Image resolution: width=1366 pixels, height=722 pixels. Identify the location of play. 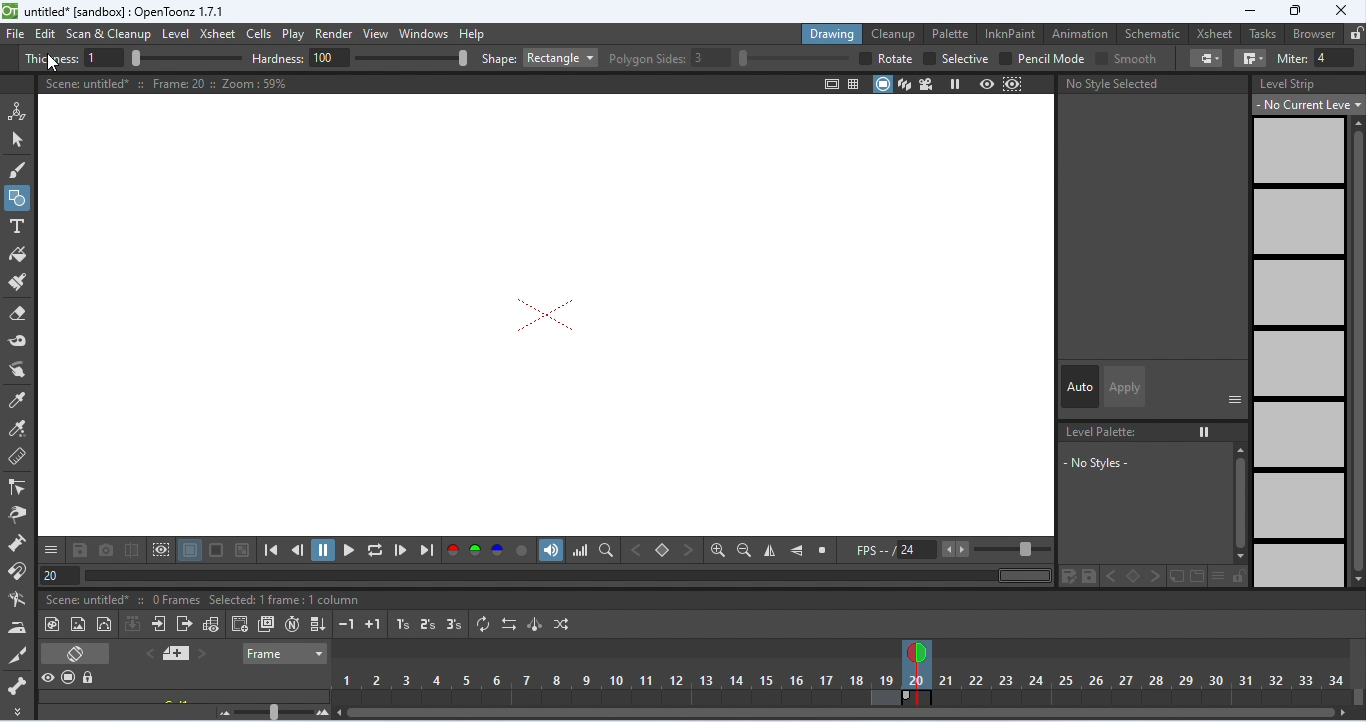
(349, 550).